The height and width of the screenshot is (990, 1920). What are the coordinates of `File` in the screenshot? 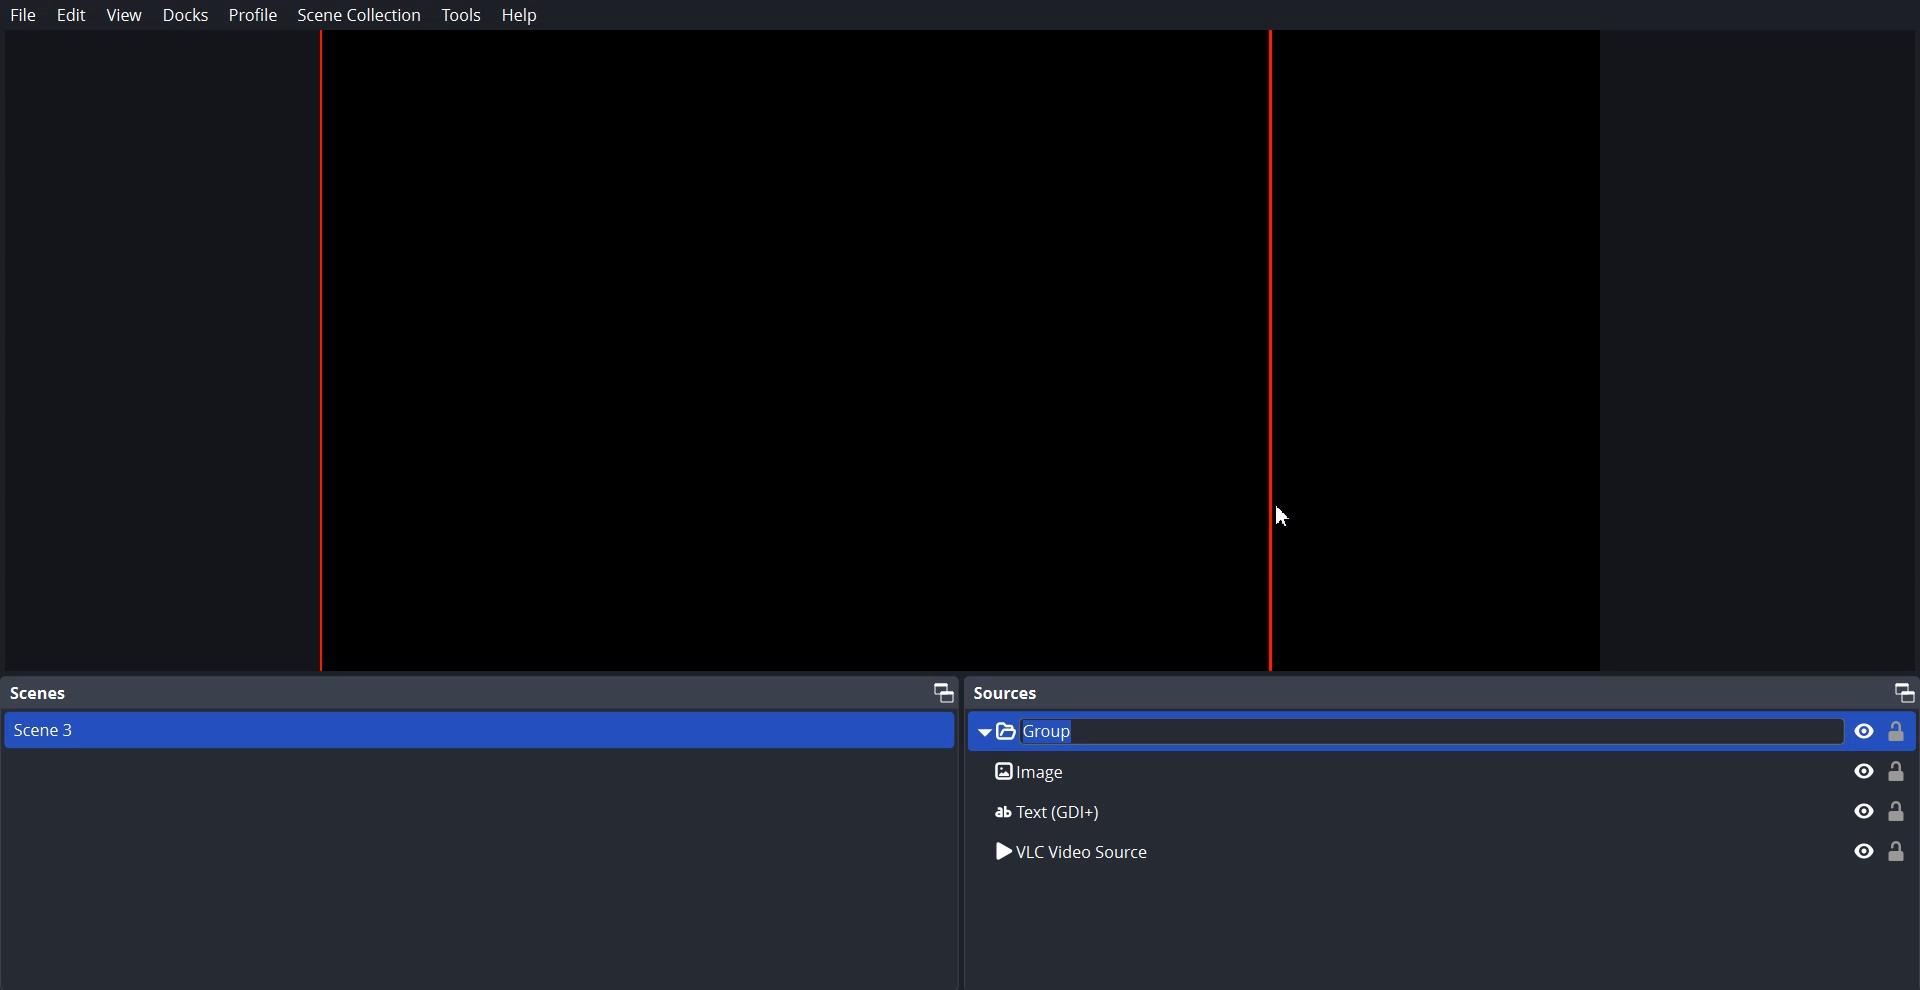 It's located at (24, 15).